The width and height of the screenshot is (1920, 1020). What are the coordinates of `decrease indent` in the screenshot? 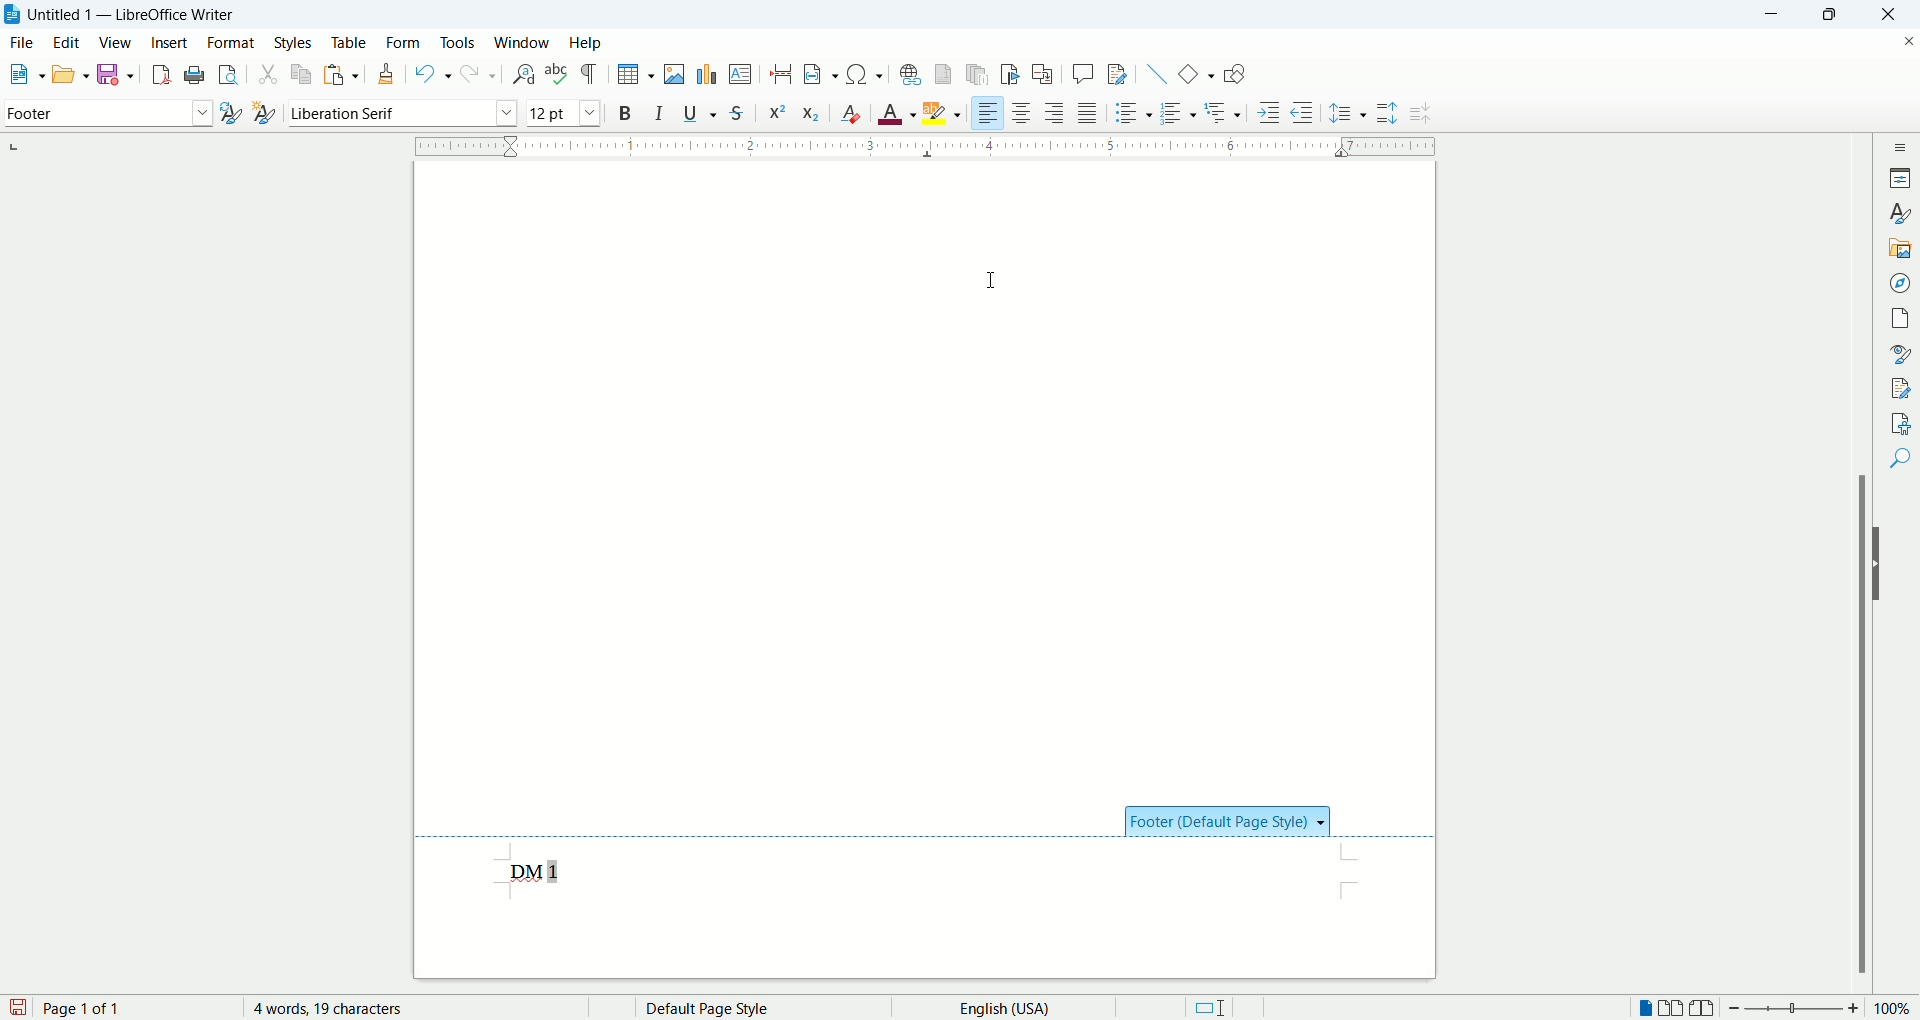 It's located at (1302, 112).